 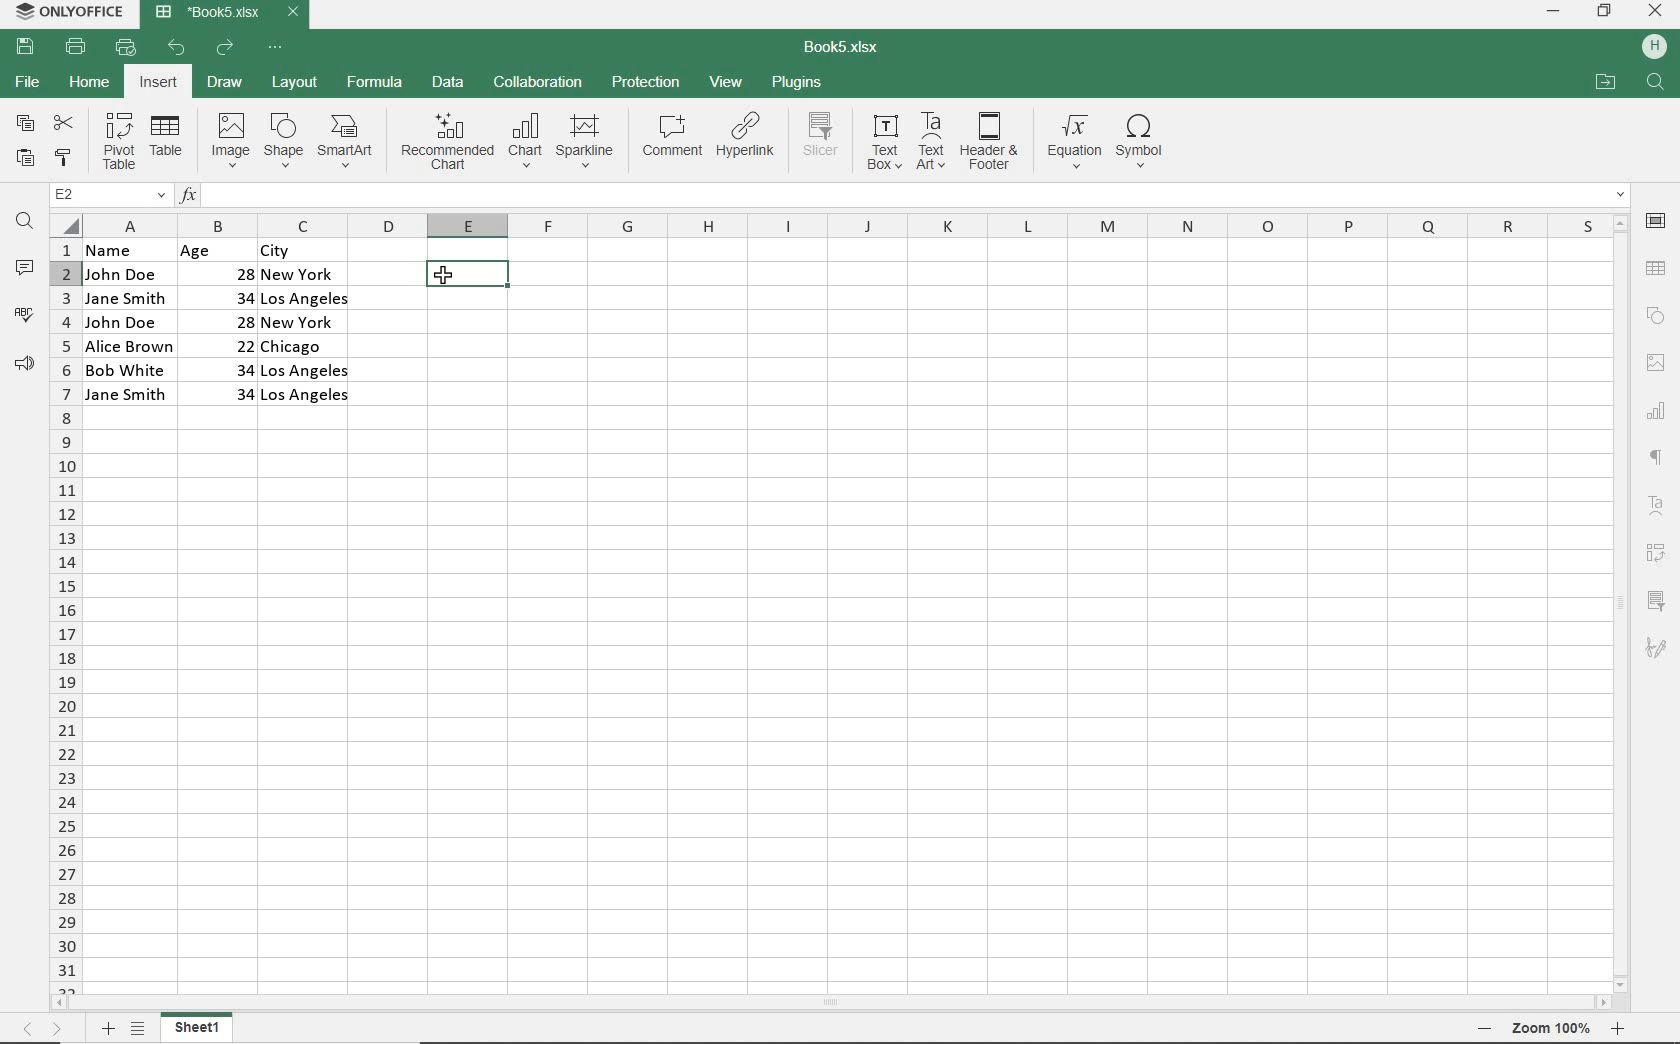 What do you see at coordinates (842, 223) in the screenshot?
I see `COLUMNS` at bounding box center [842, 223].